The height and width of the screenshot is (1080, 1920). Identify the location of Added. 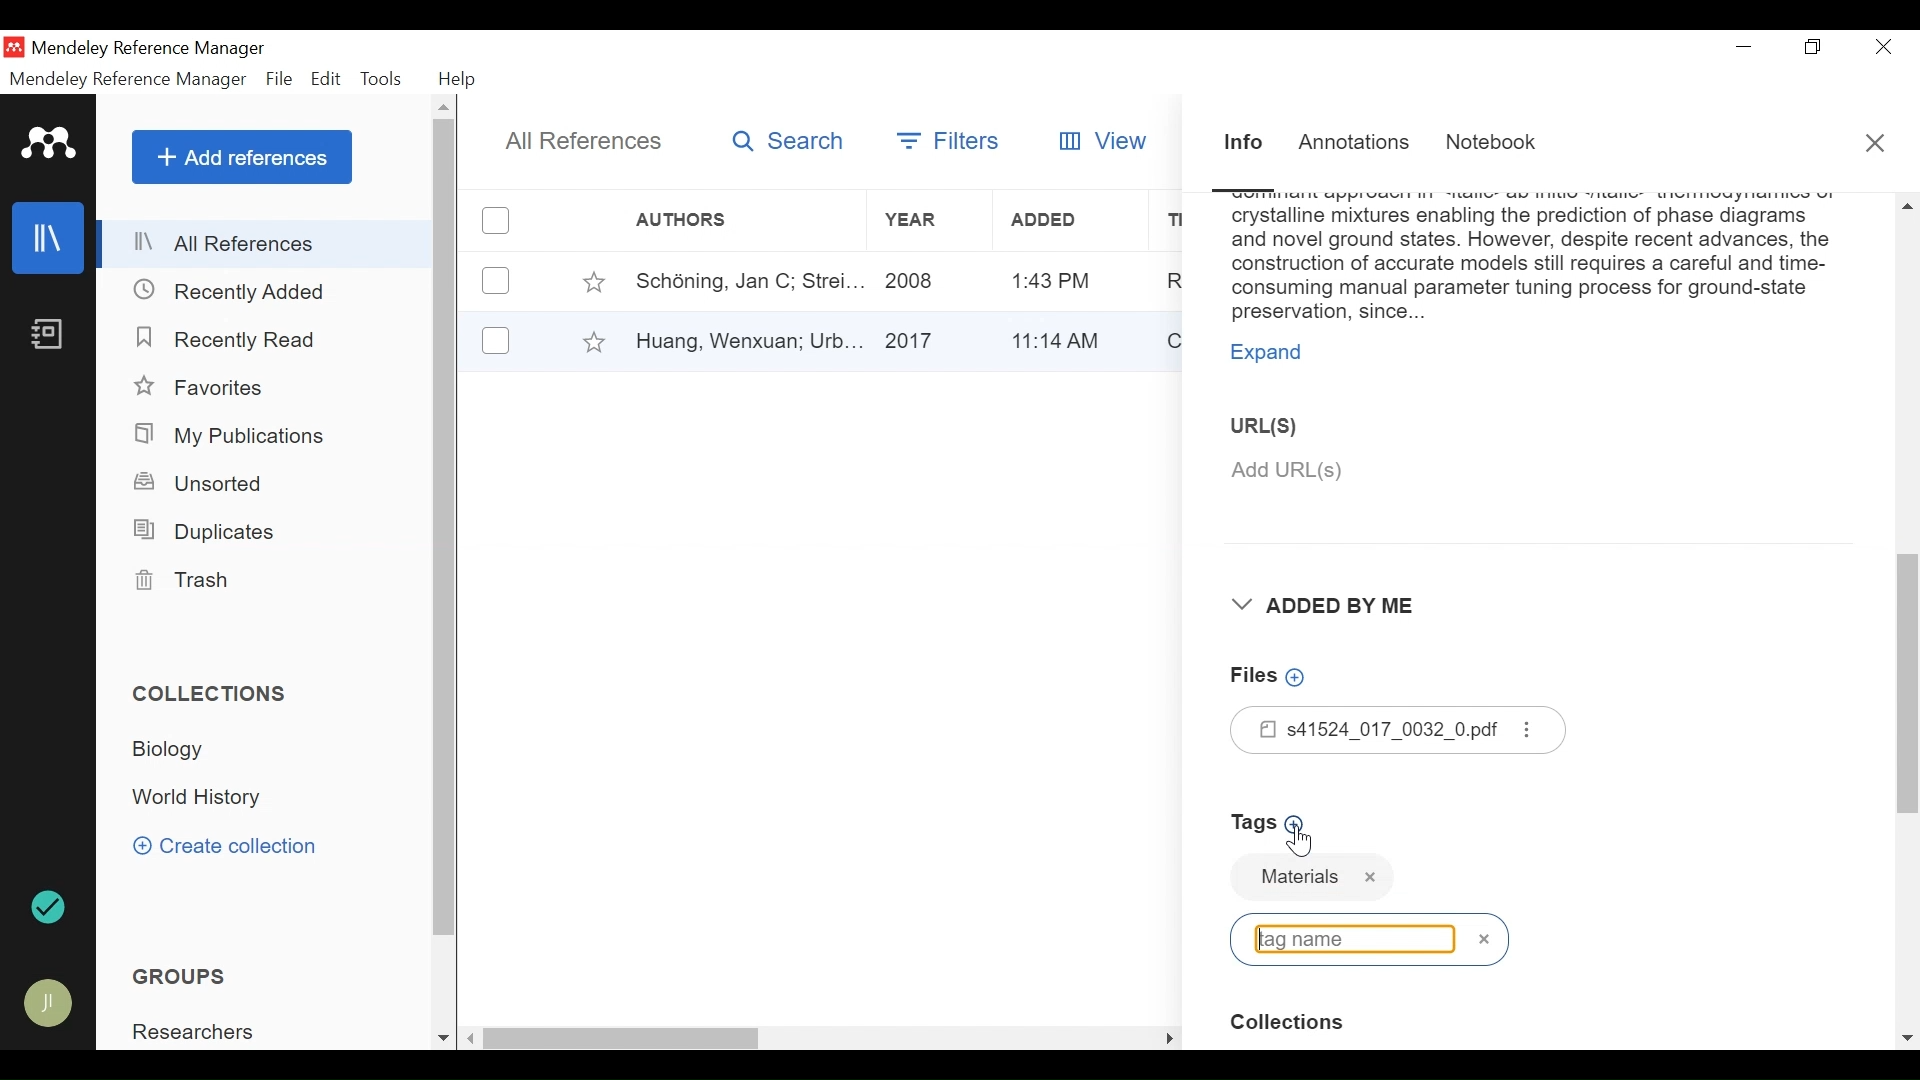
(1065, 280).